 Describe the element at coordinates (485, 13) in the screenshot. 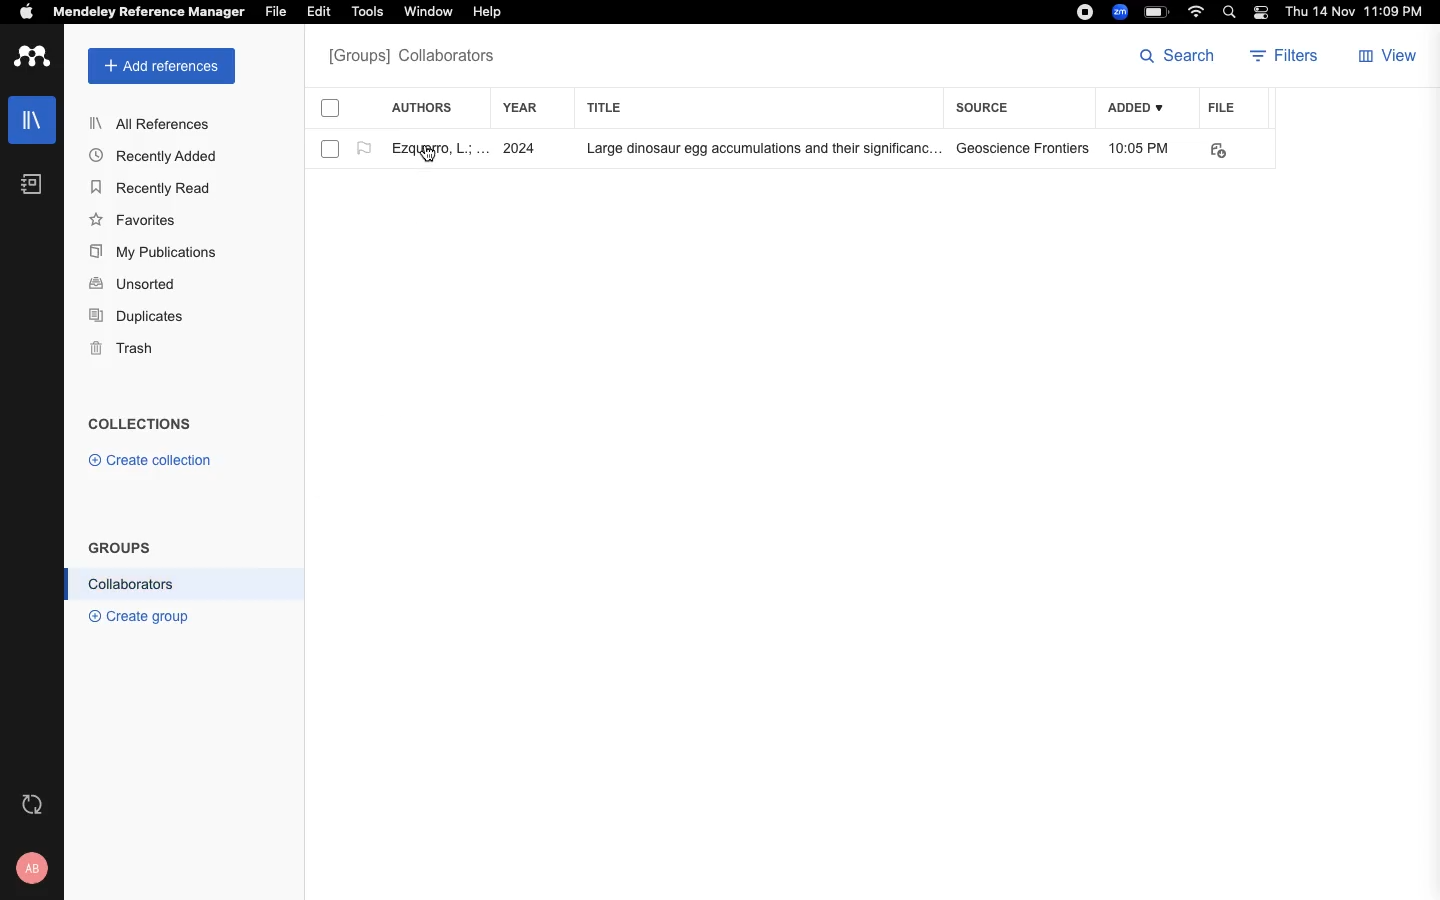

I see `Help` at that location.